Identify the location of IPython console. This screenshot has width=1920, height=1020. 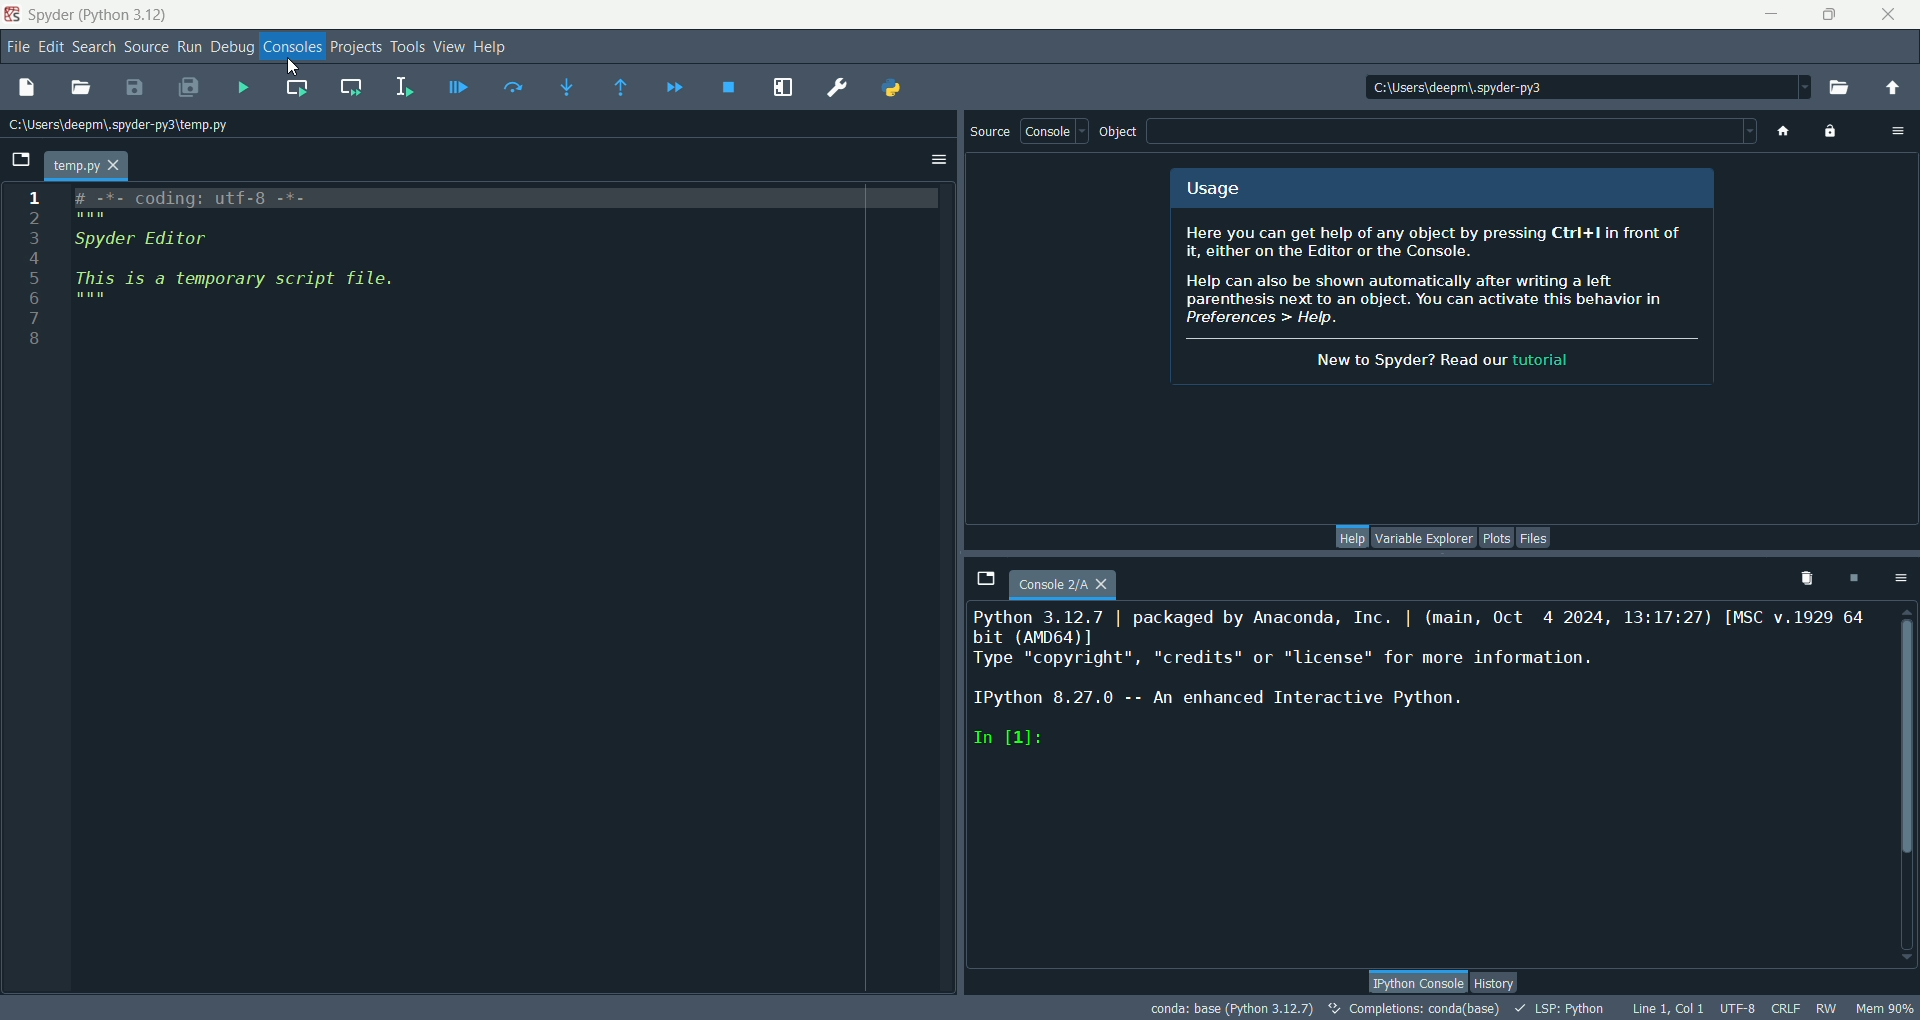
(1410, 983).